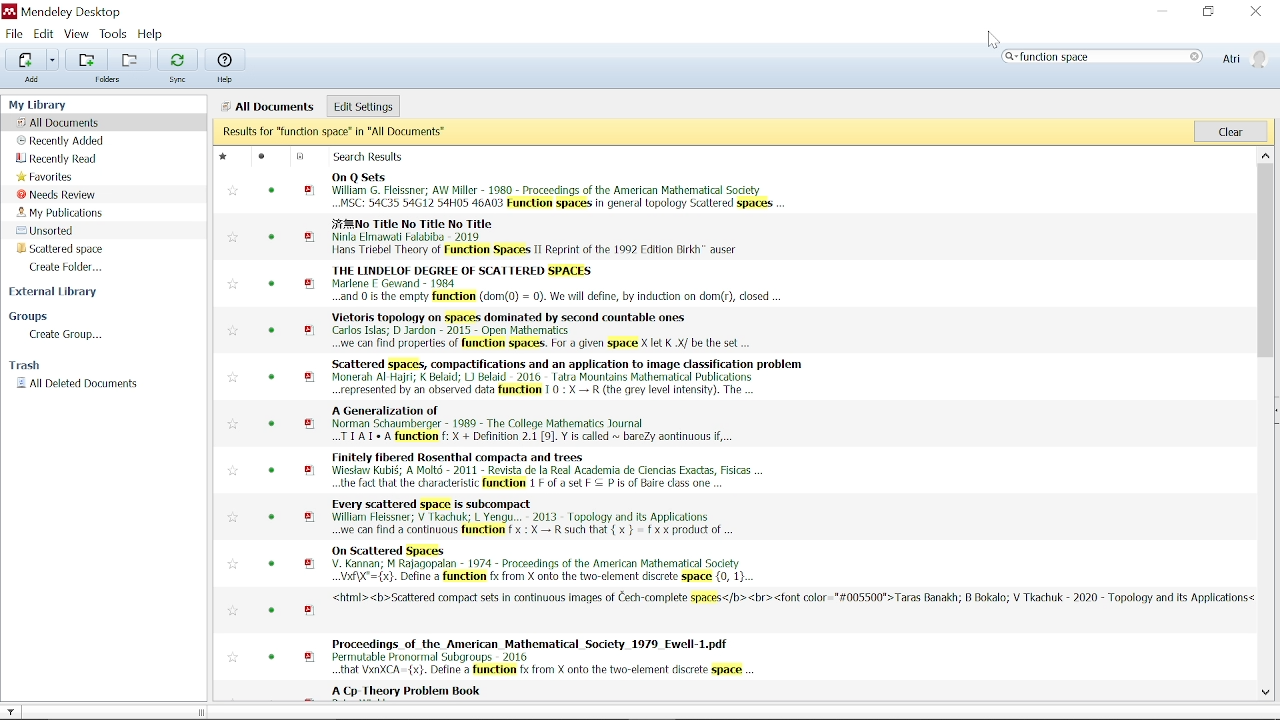 This screenshot has width=1280, height=720. I want to click on Add to favorite, so click(233, 659).